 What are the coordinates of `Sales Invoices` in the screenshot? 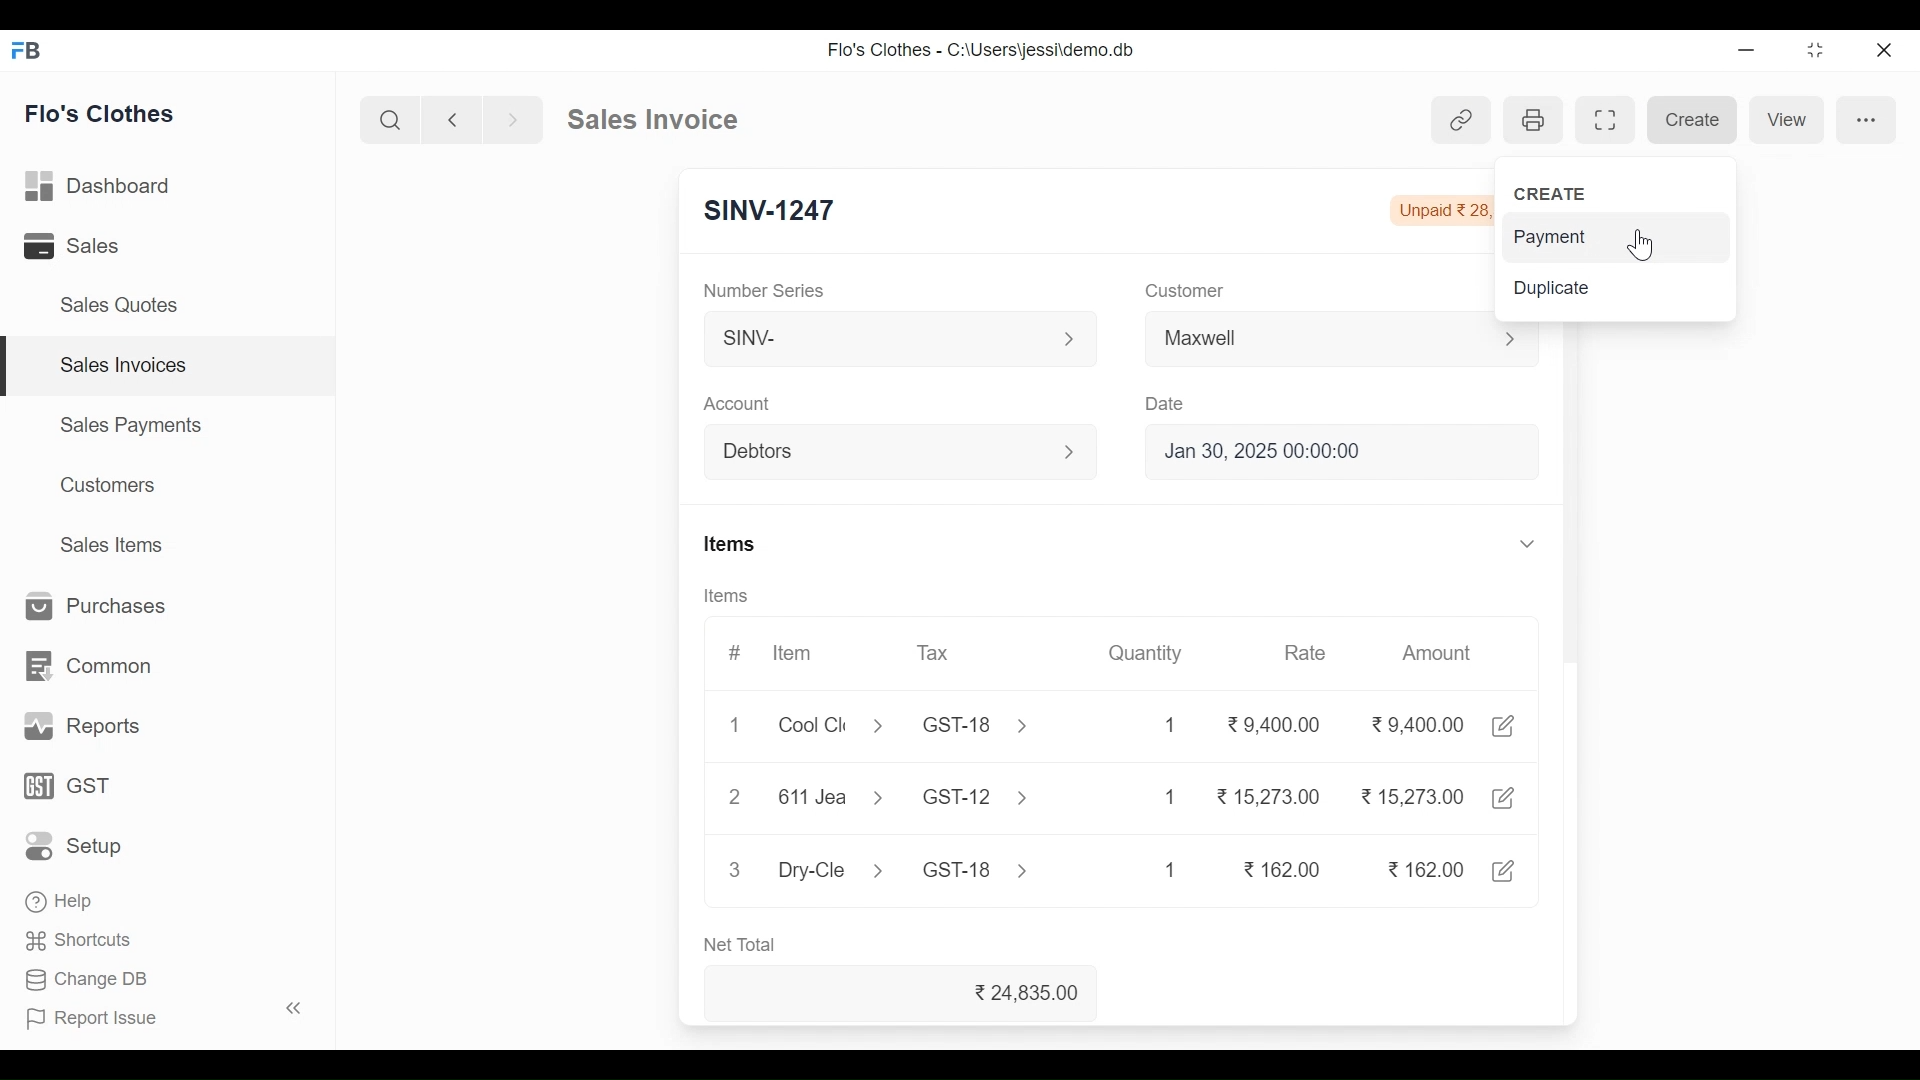 It's located at (170, 366).